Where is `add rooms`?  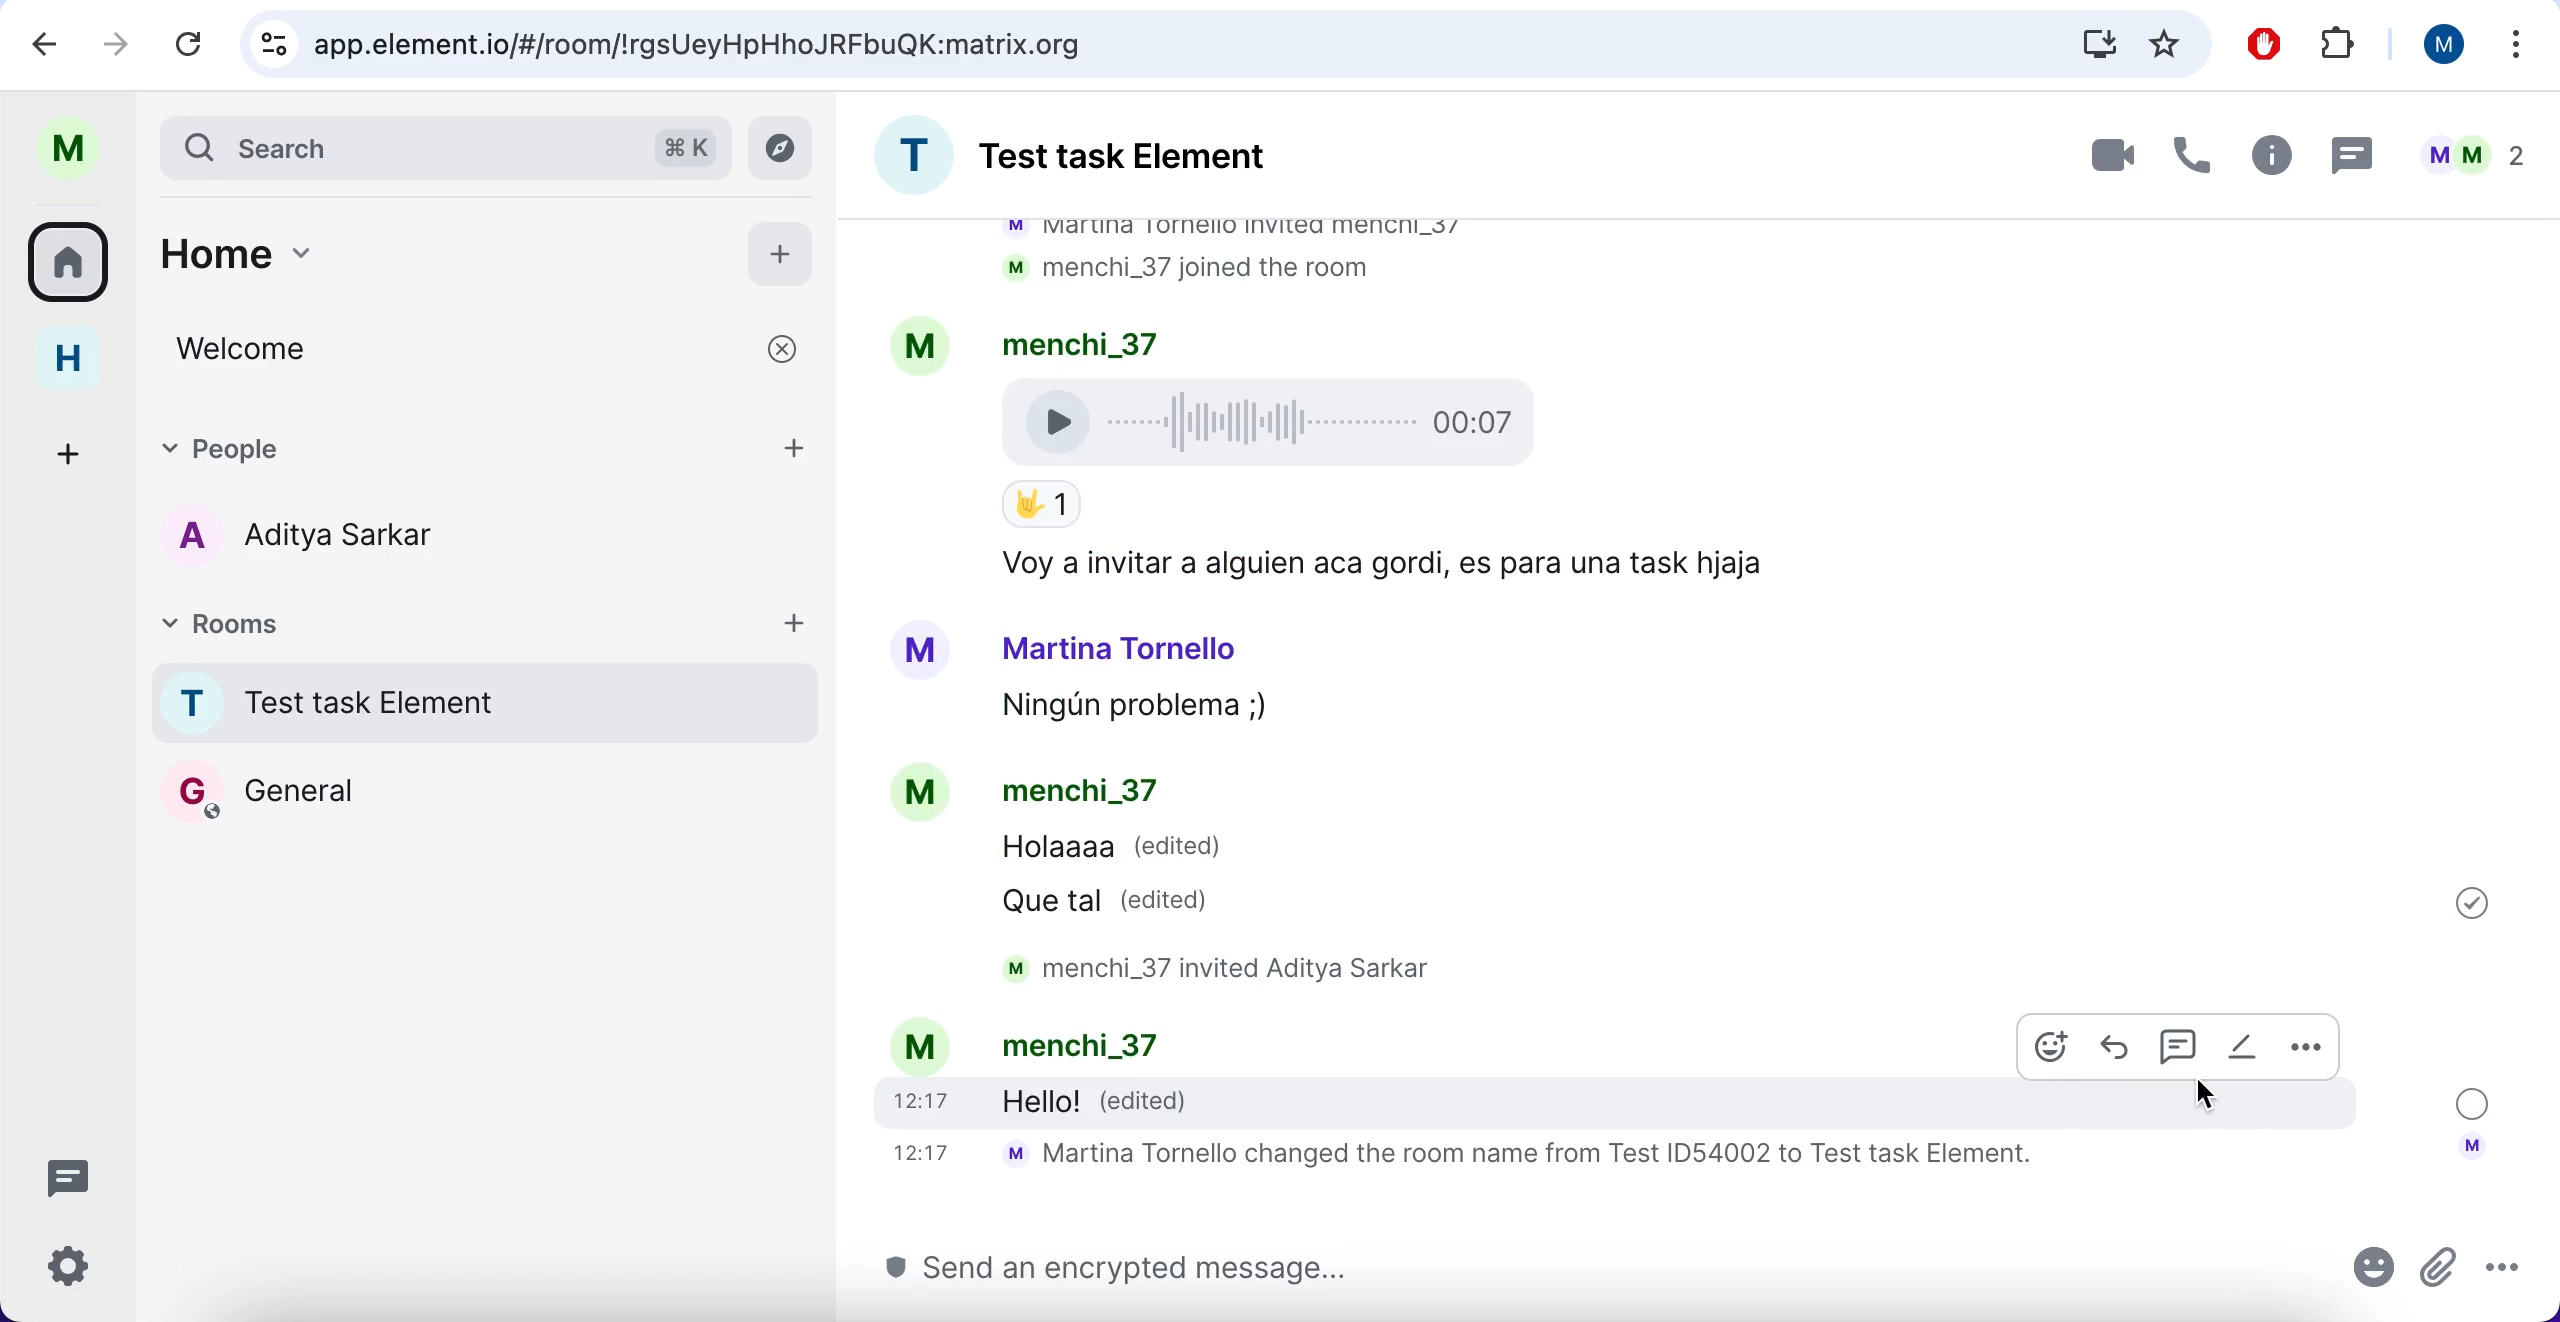
add rooms is located at coordinates (800, 626).